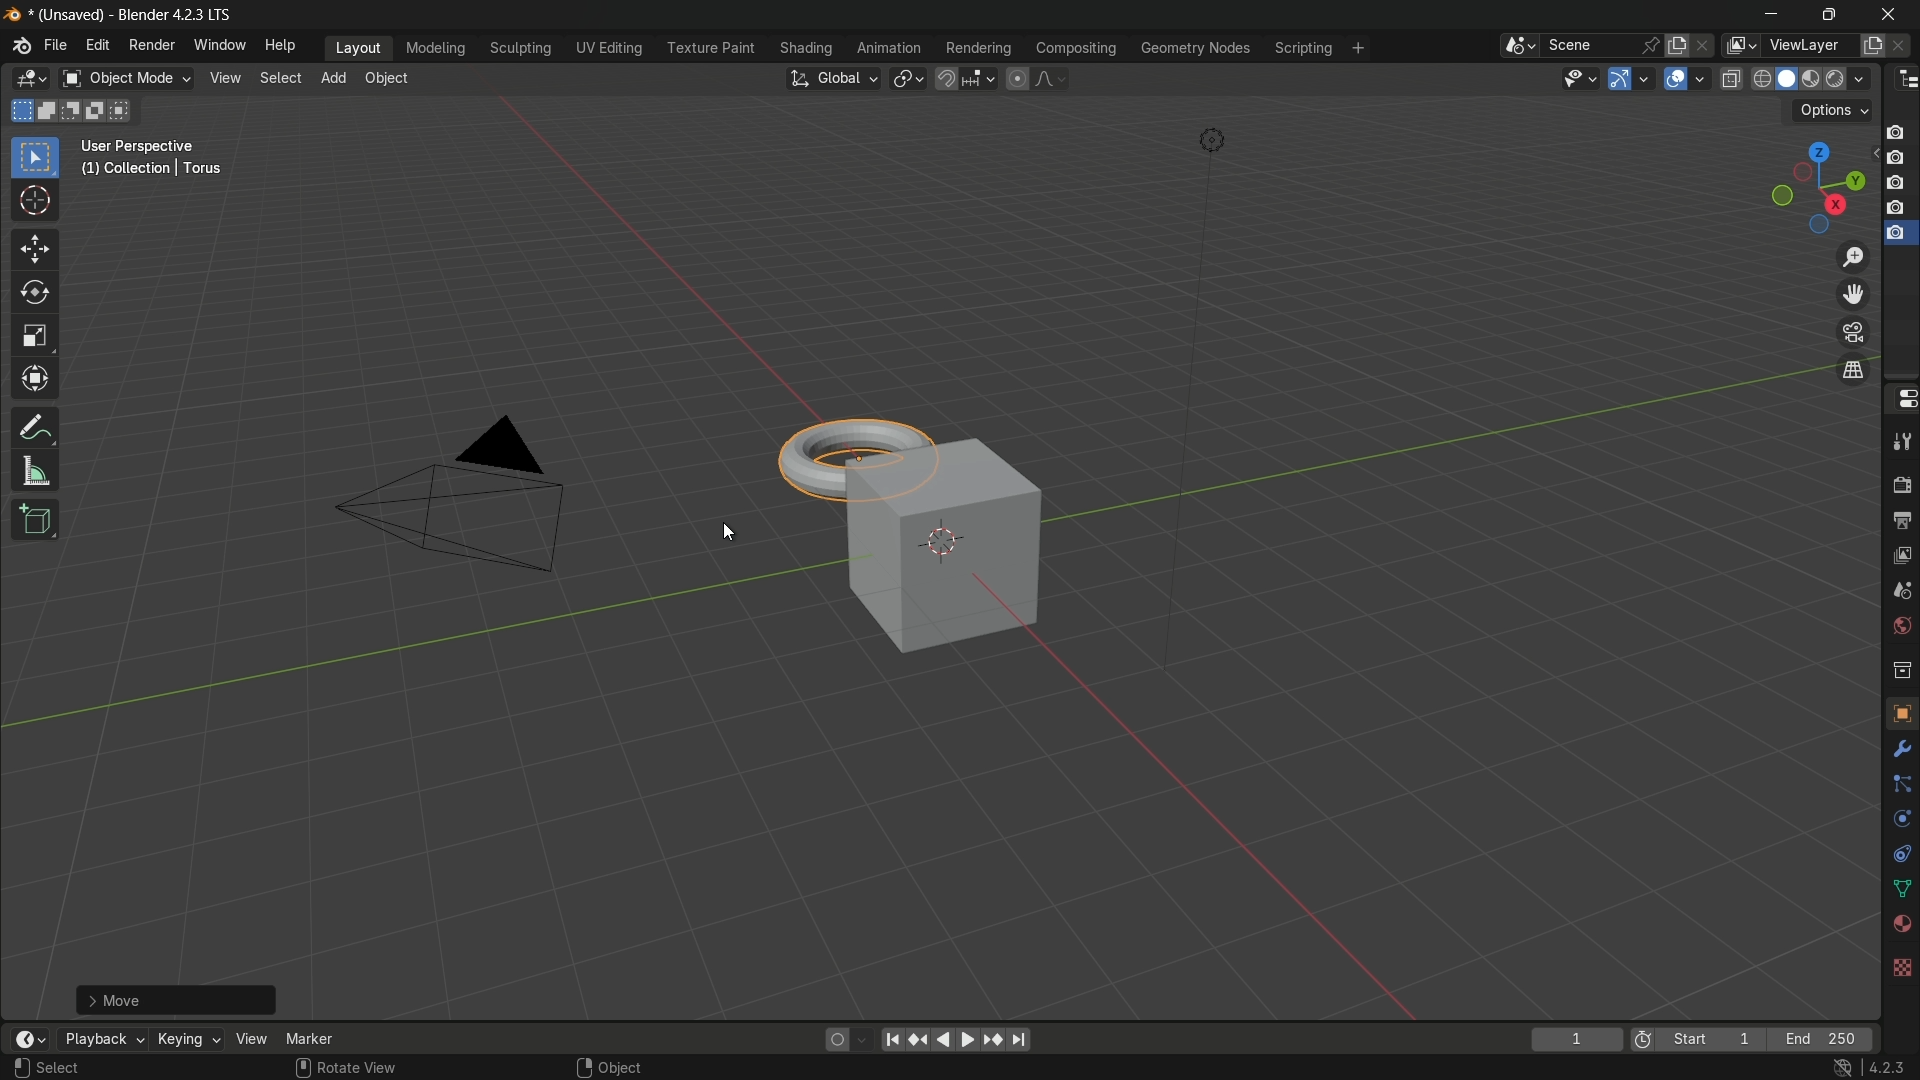 This screenshot has width=1920, height=1080. What do you see at coordinates (152, 45) in the screenshot?
I see `render menu` at bounding box center [152, 45].